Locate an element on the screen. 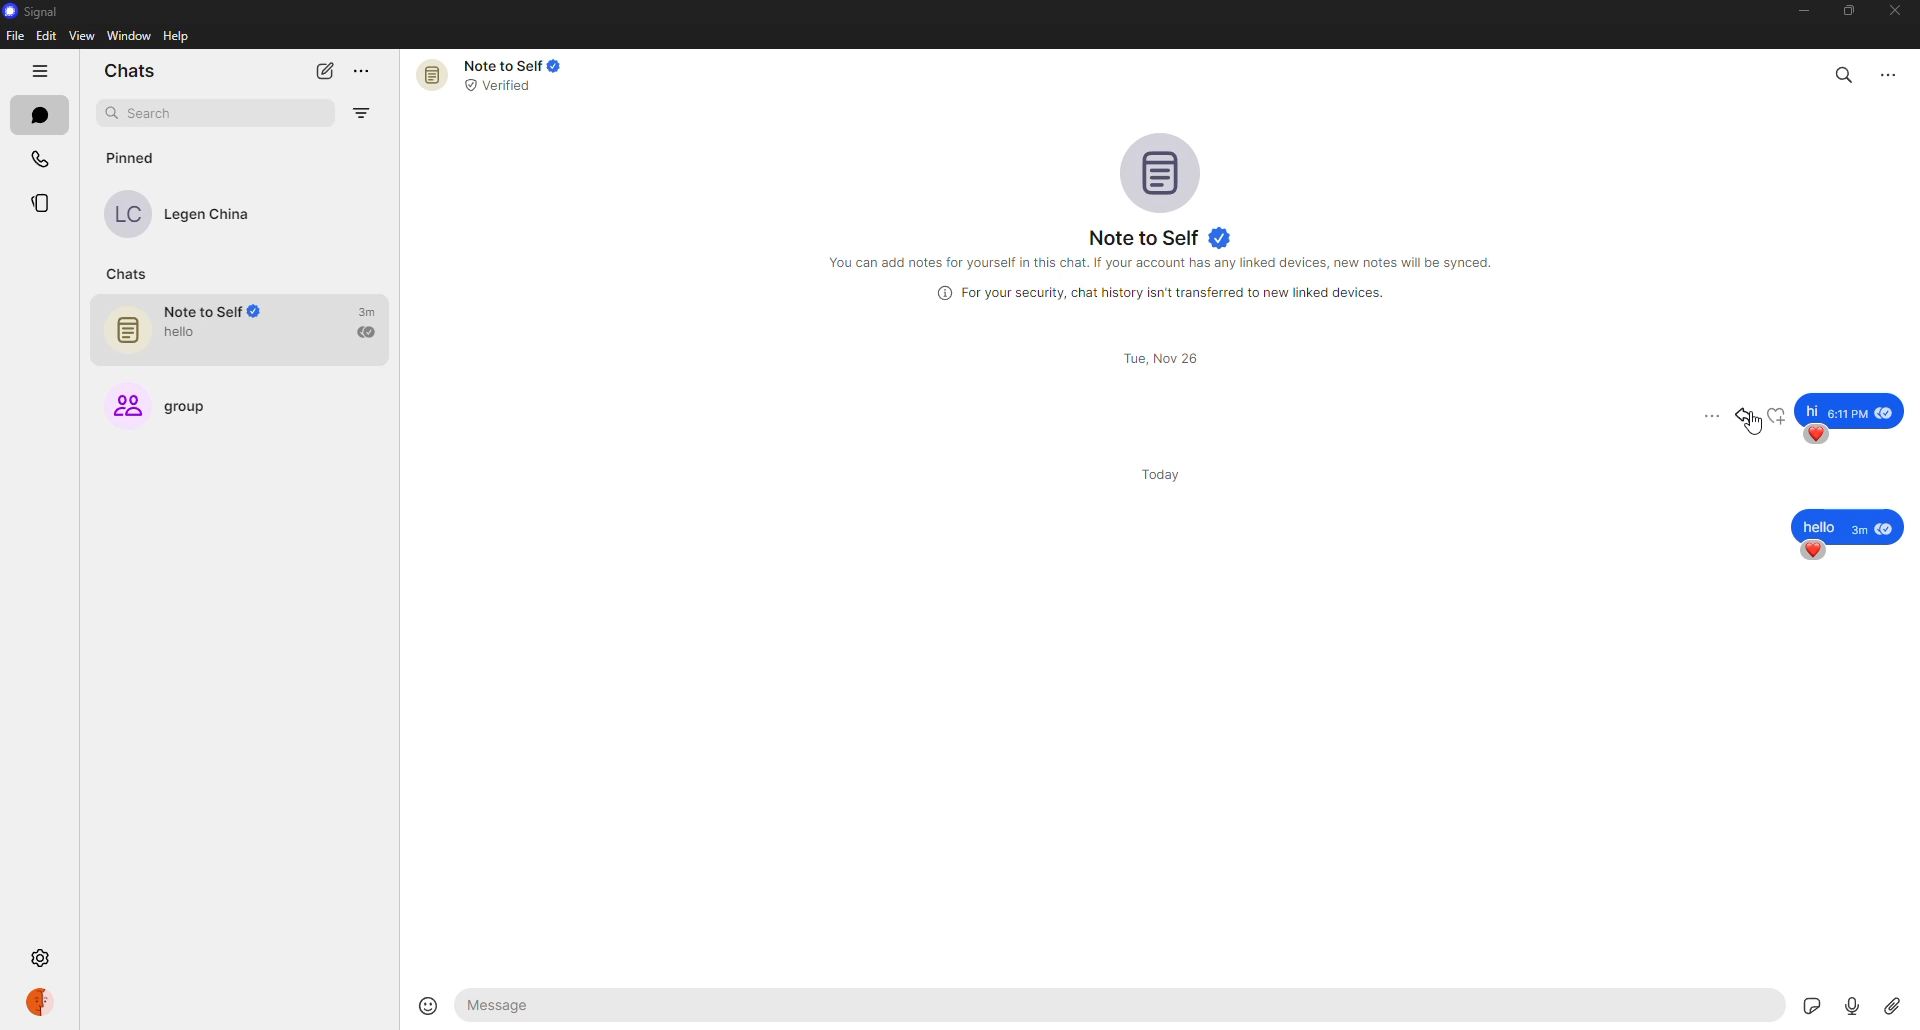 The width and height of the screenshot is (1920, 1030). message is located at coordinates (612, 1007).